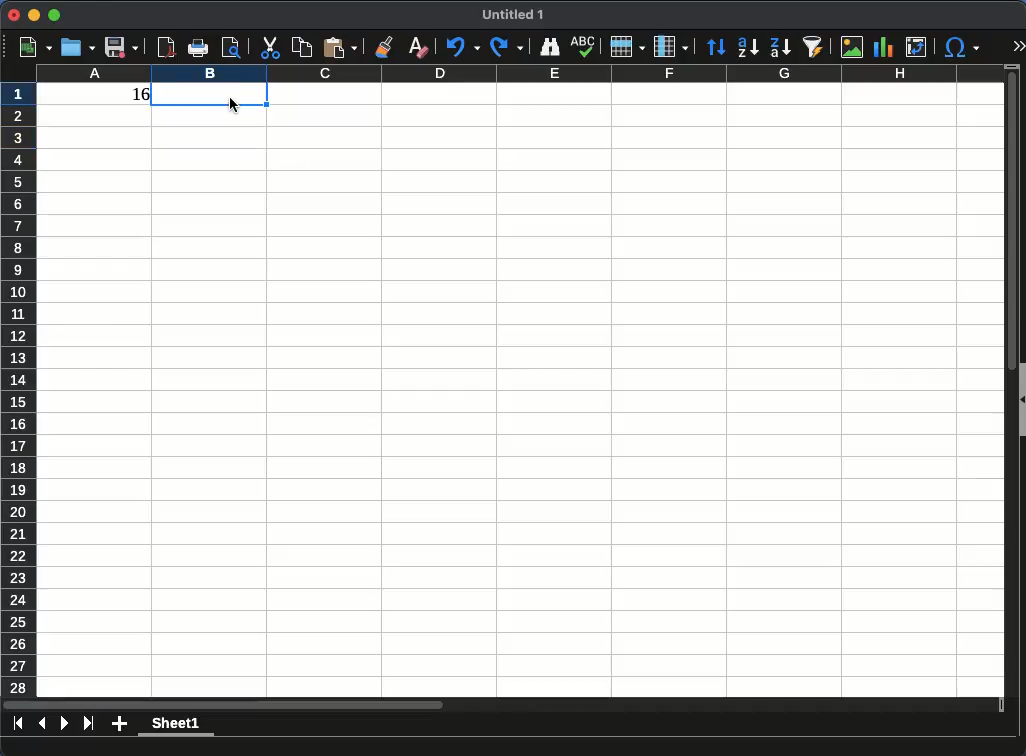 Image resolution: width=1026 pixels, height=756 pixels. I want to click on undo, so click(462, 48).